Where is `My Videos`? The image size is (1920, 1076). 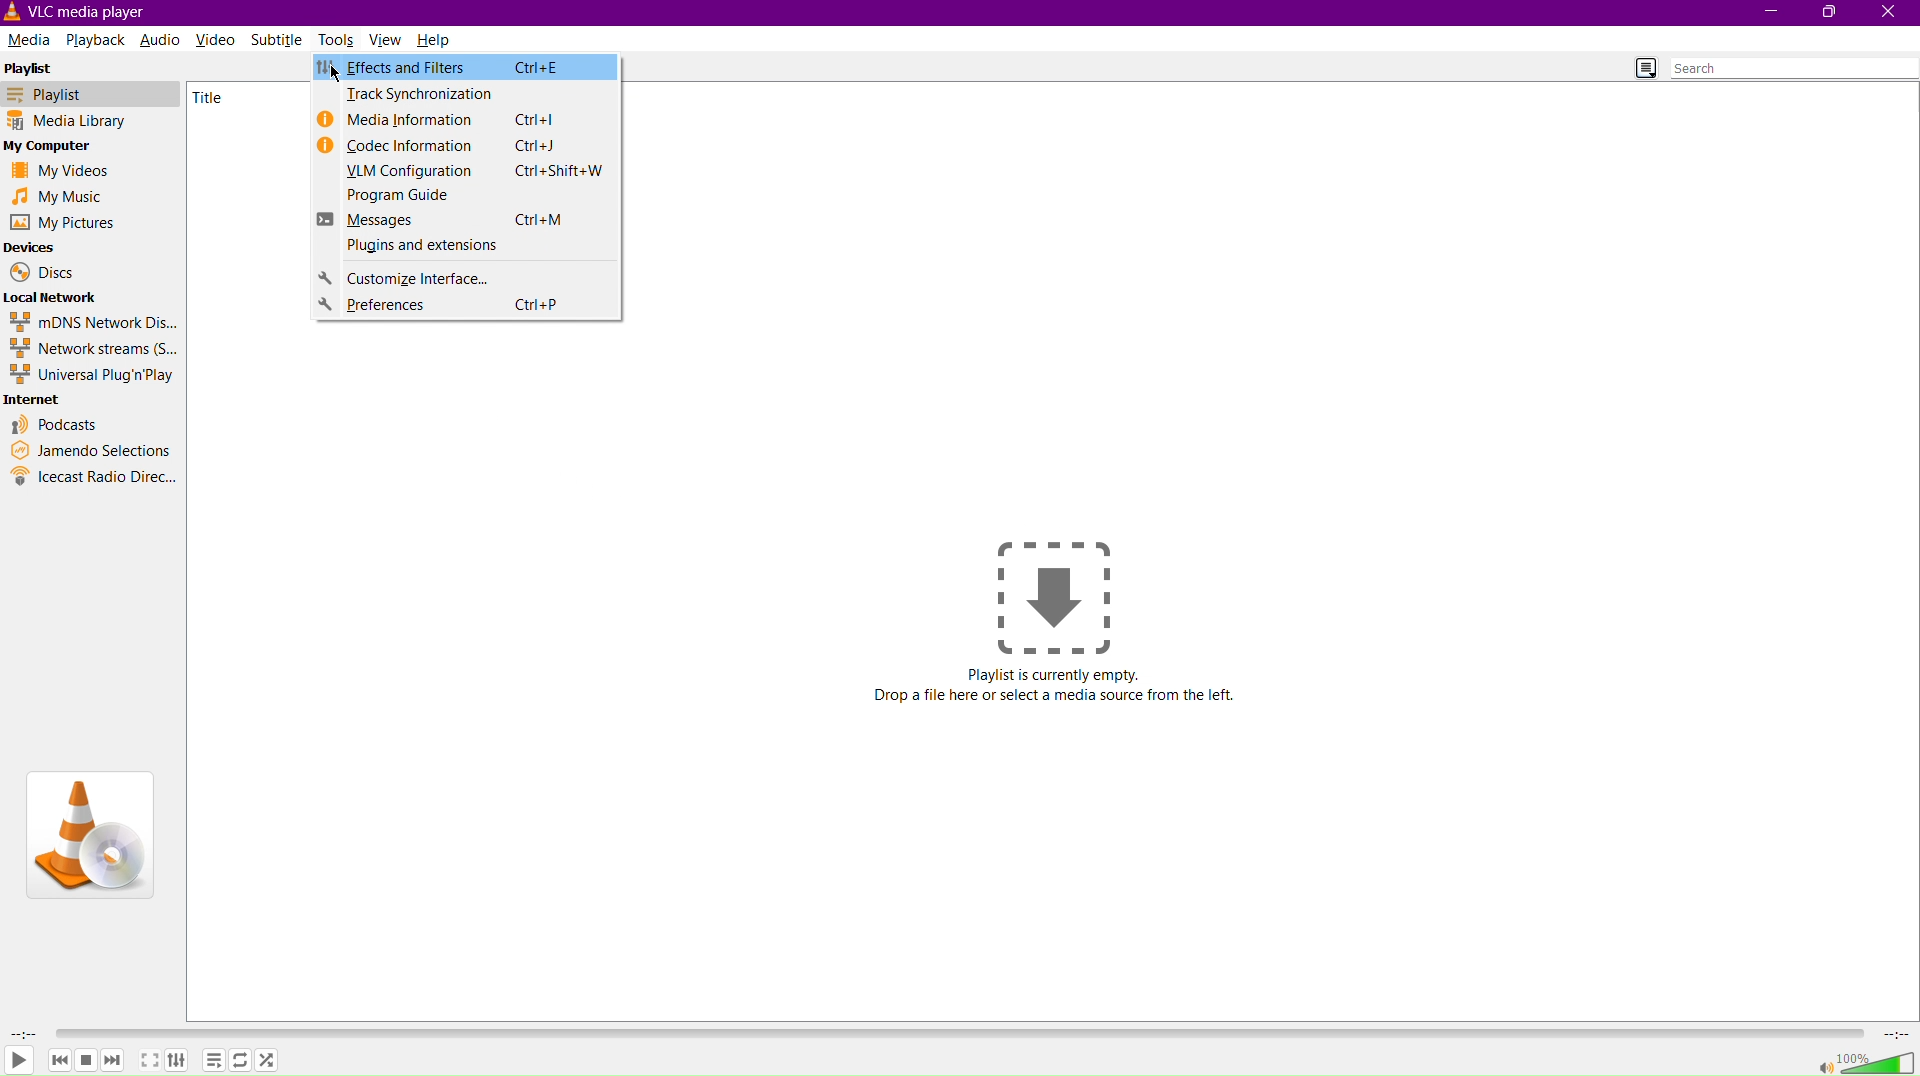
My Videos is located at coordinates (64, 172).